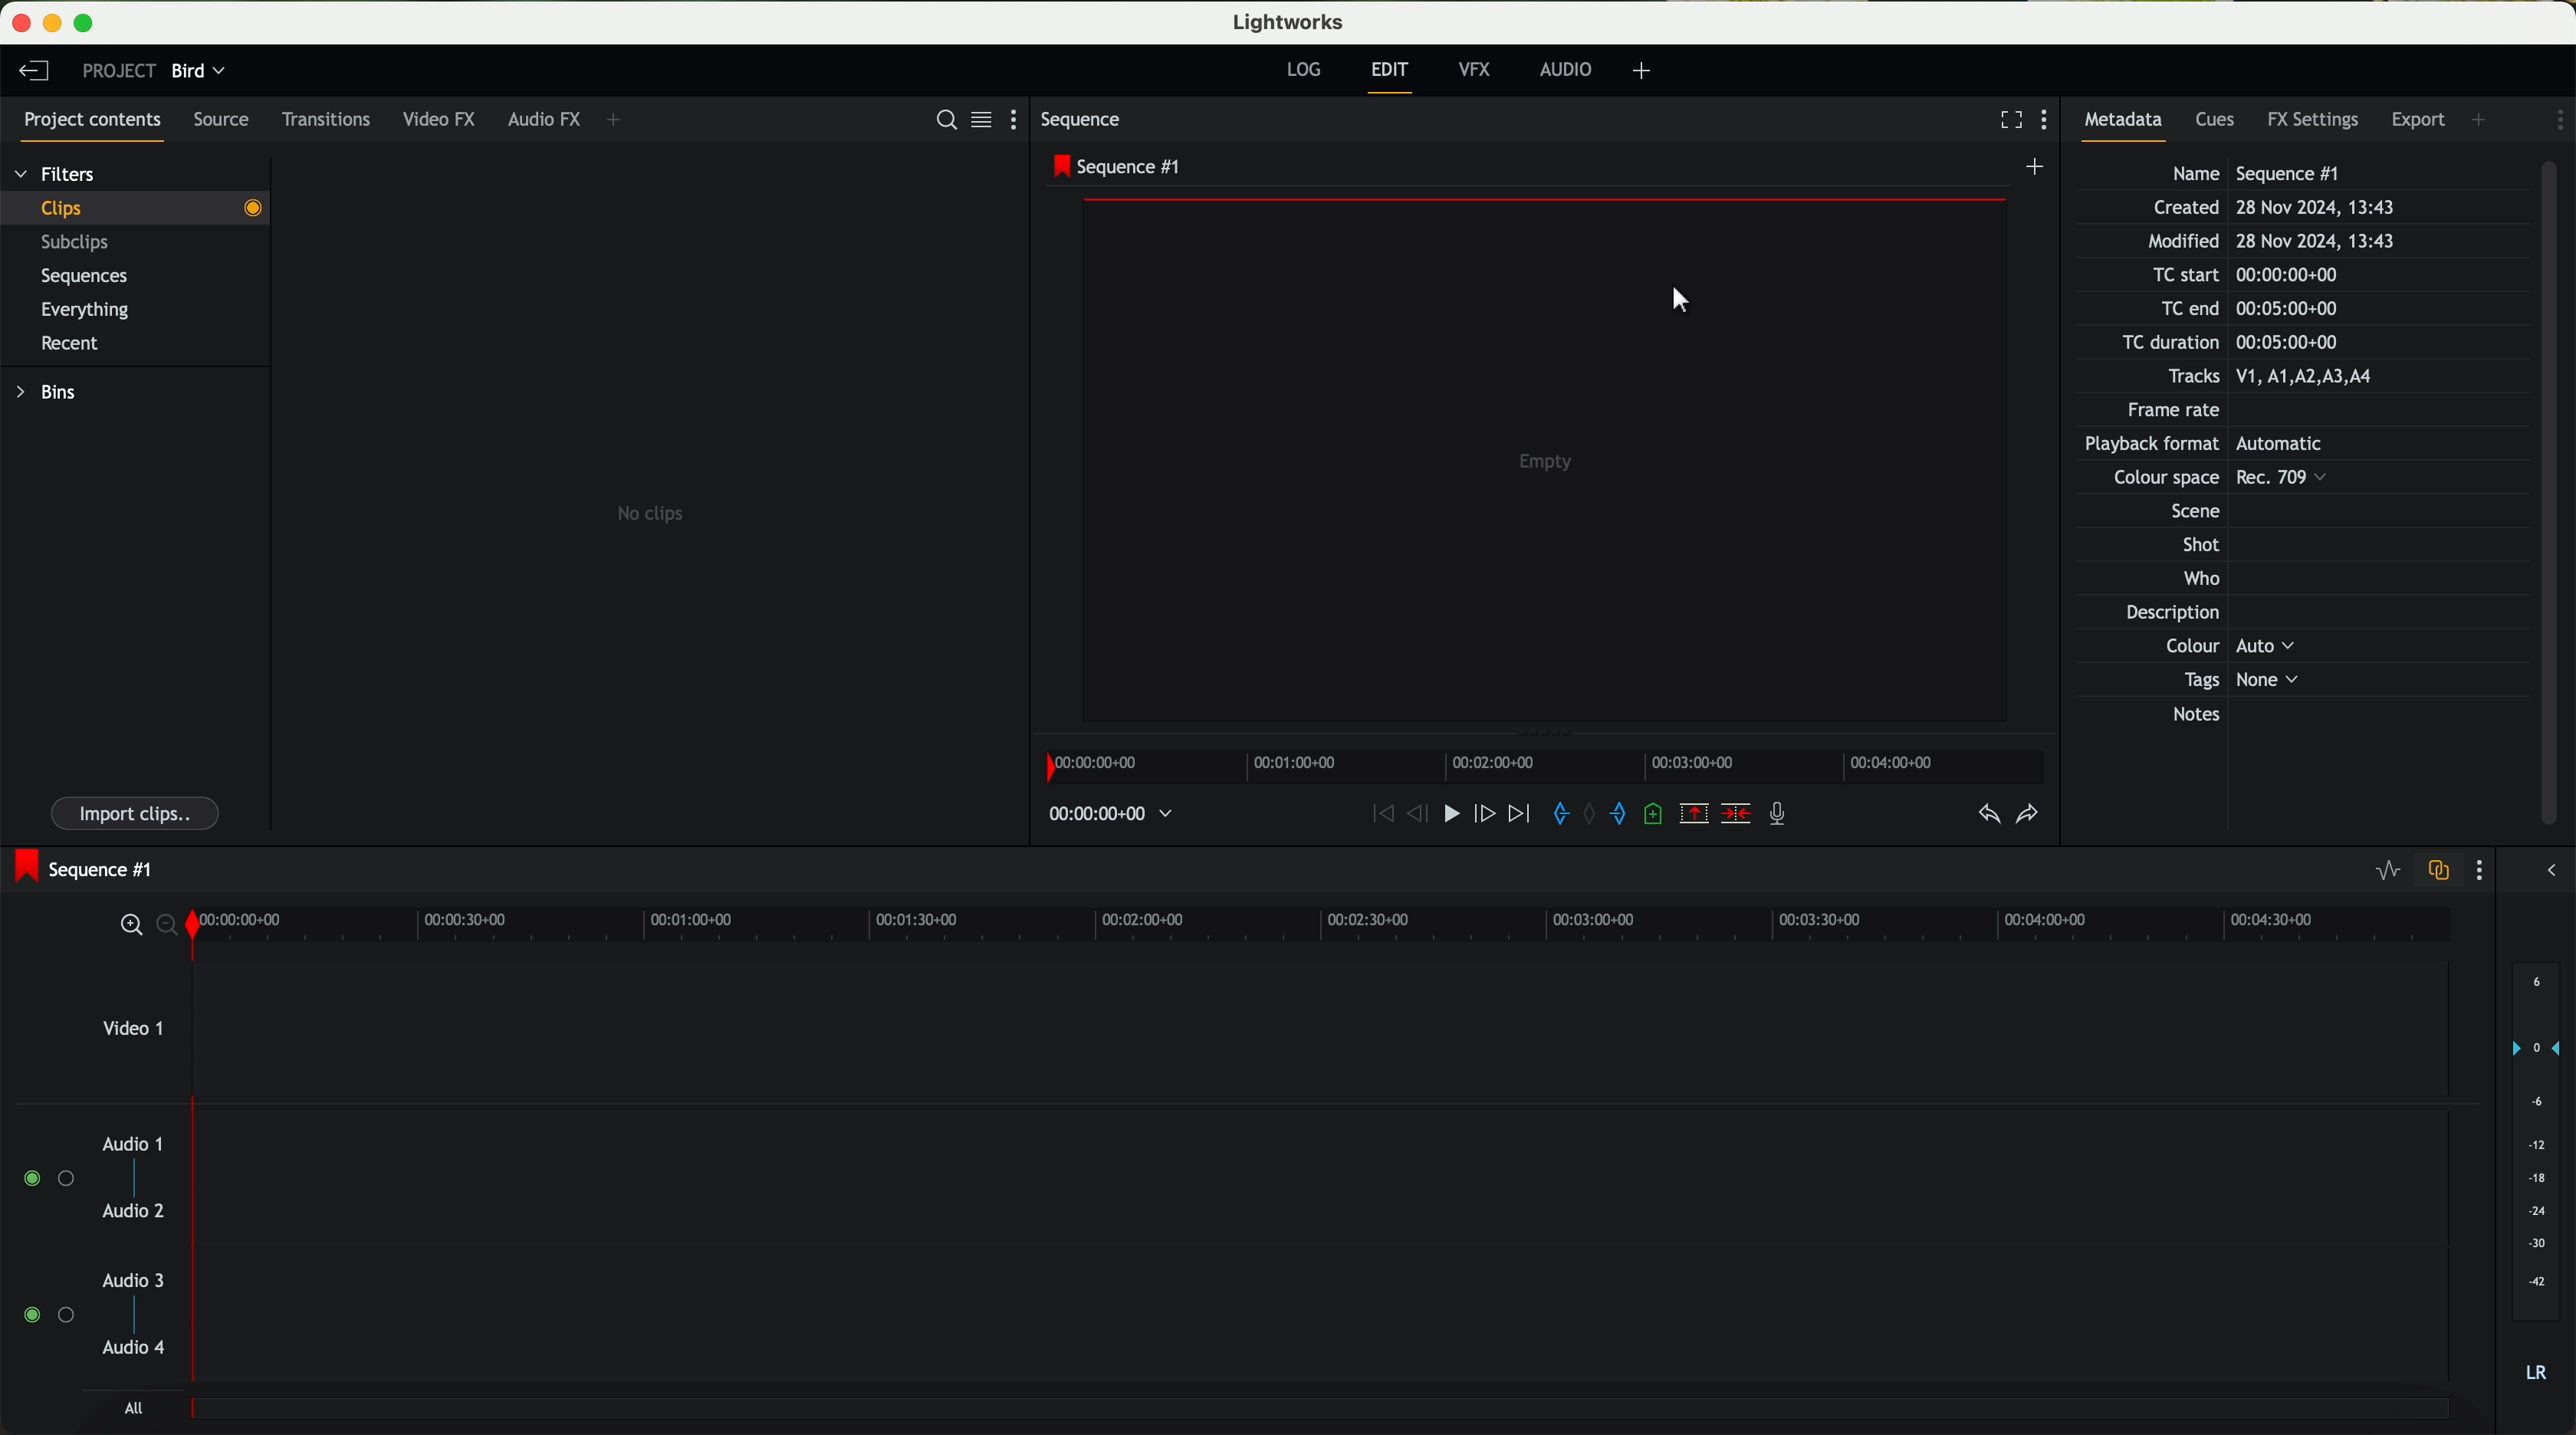  Describe the element at coordinates (1677, 300) in the screenshot. I see `Mouse Cursor` at that location.